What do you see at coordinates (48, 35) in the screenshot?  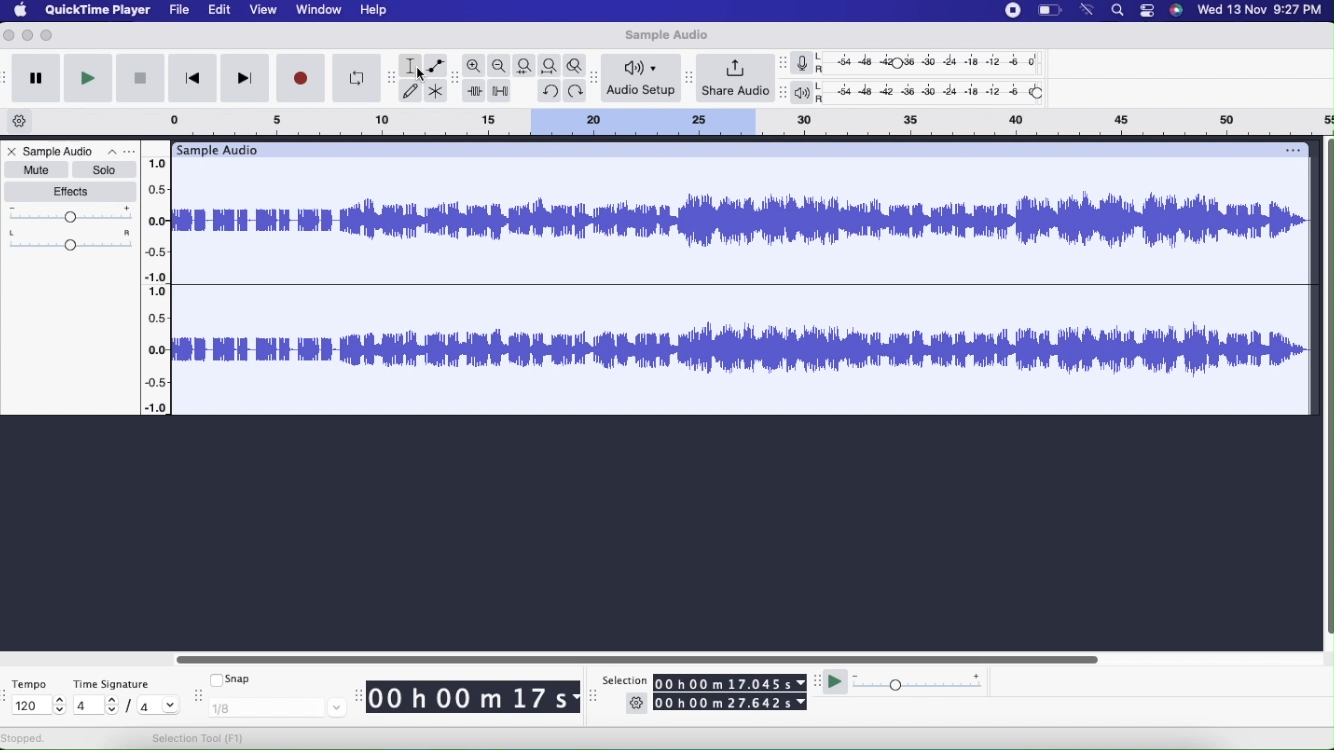 I see `Maximize` at bounding box center [48, 35].